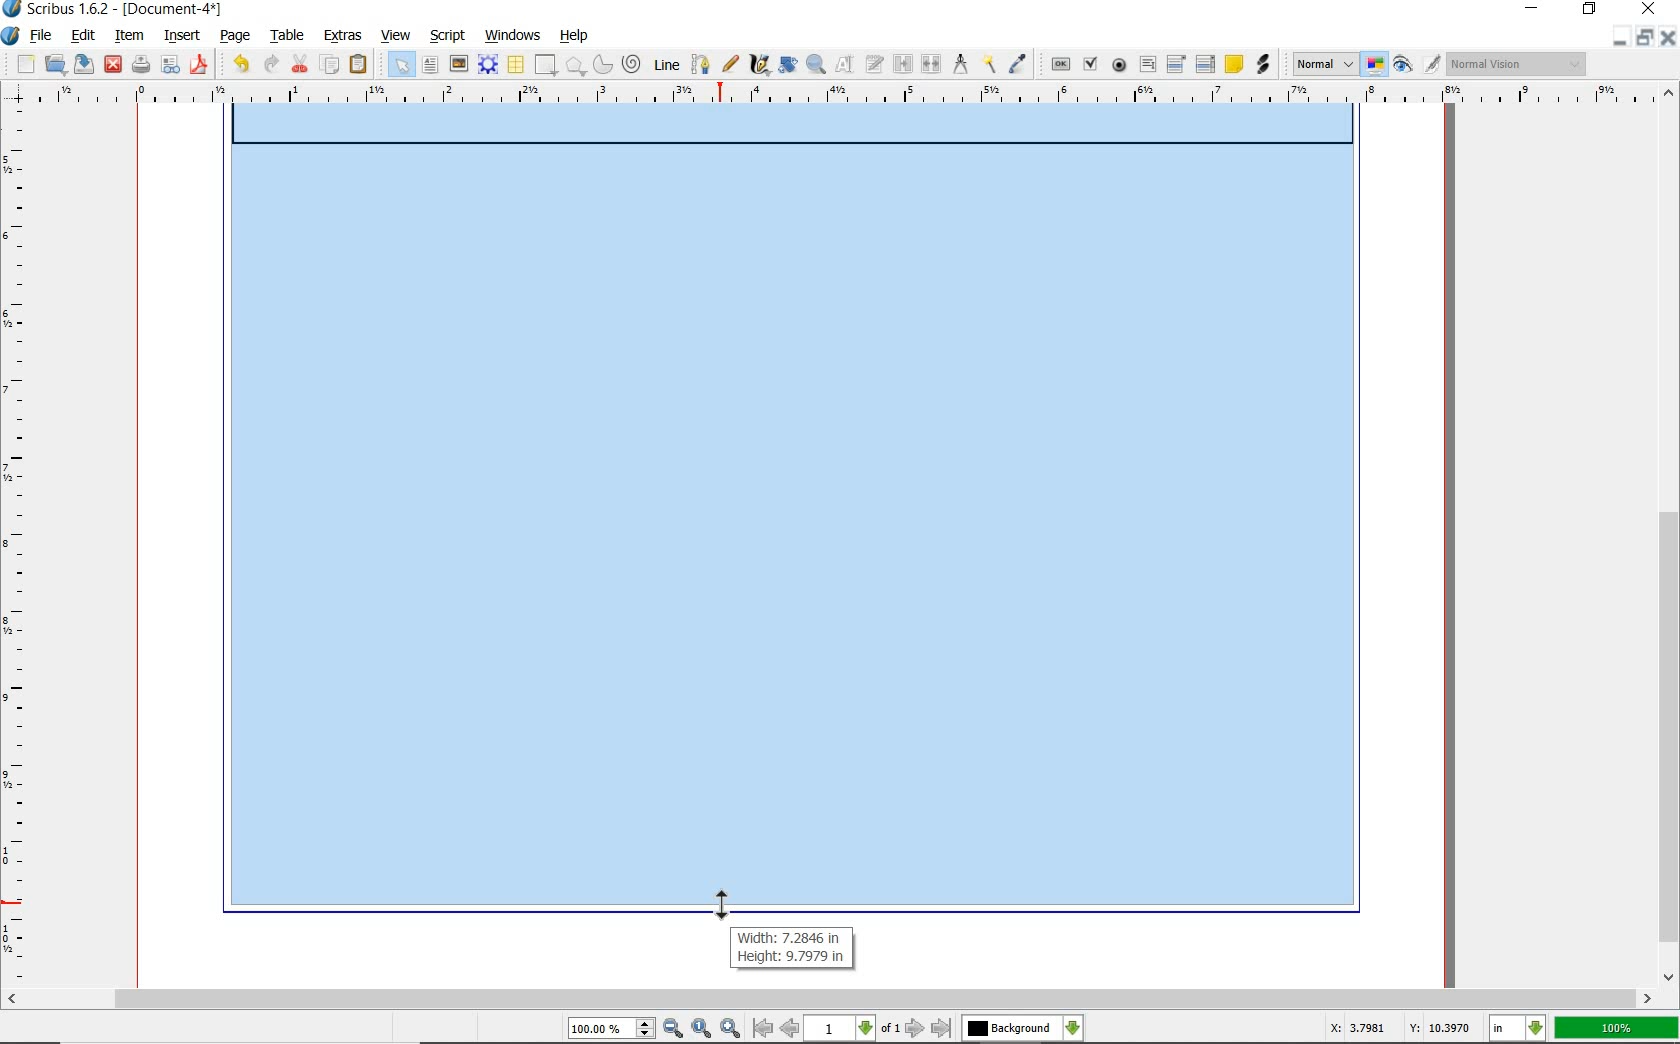 This screenshot has height=1044, width=1680. What do you see at coordinates (843, 64) in the screenshot?
I see `edit contents of frame` at bounding box center [843, 64].